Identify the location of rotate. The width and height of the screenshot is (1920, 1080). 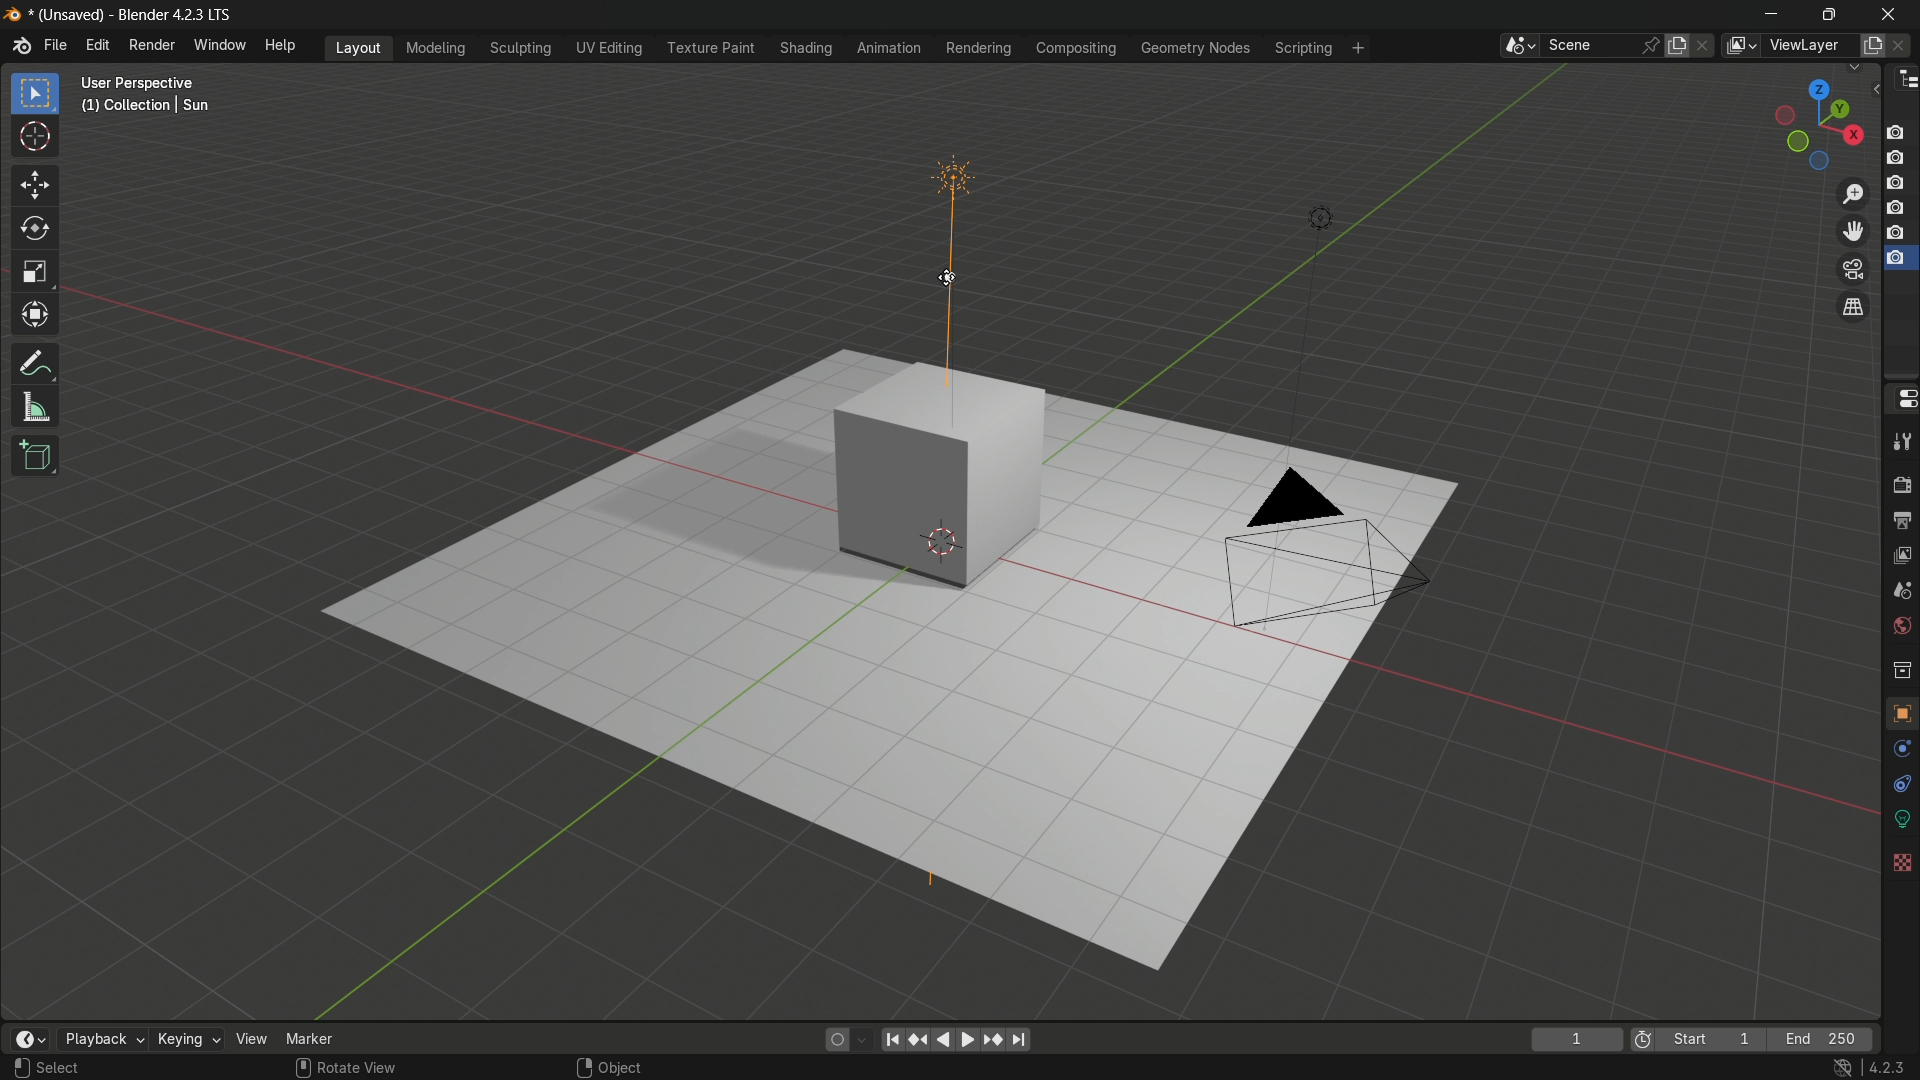
(37, 230).